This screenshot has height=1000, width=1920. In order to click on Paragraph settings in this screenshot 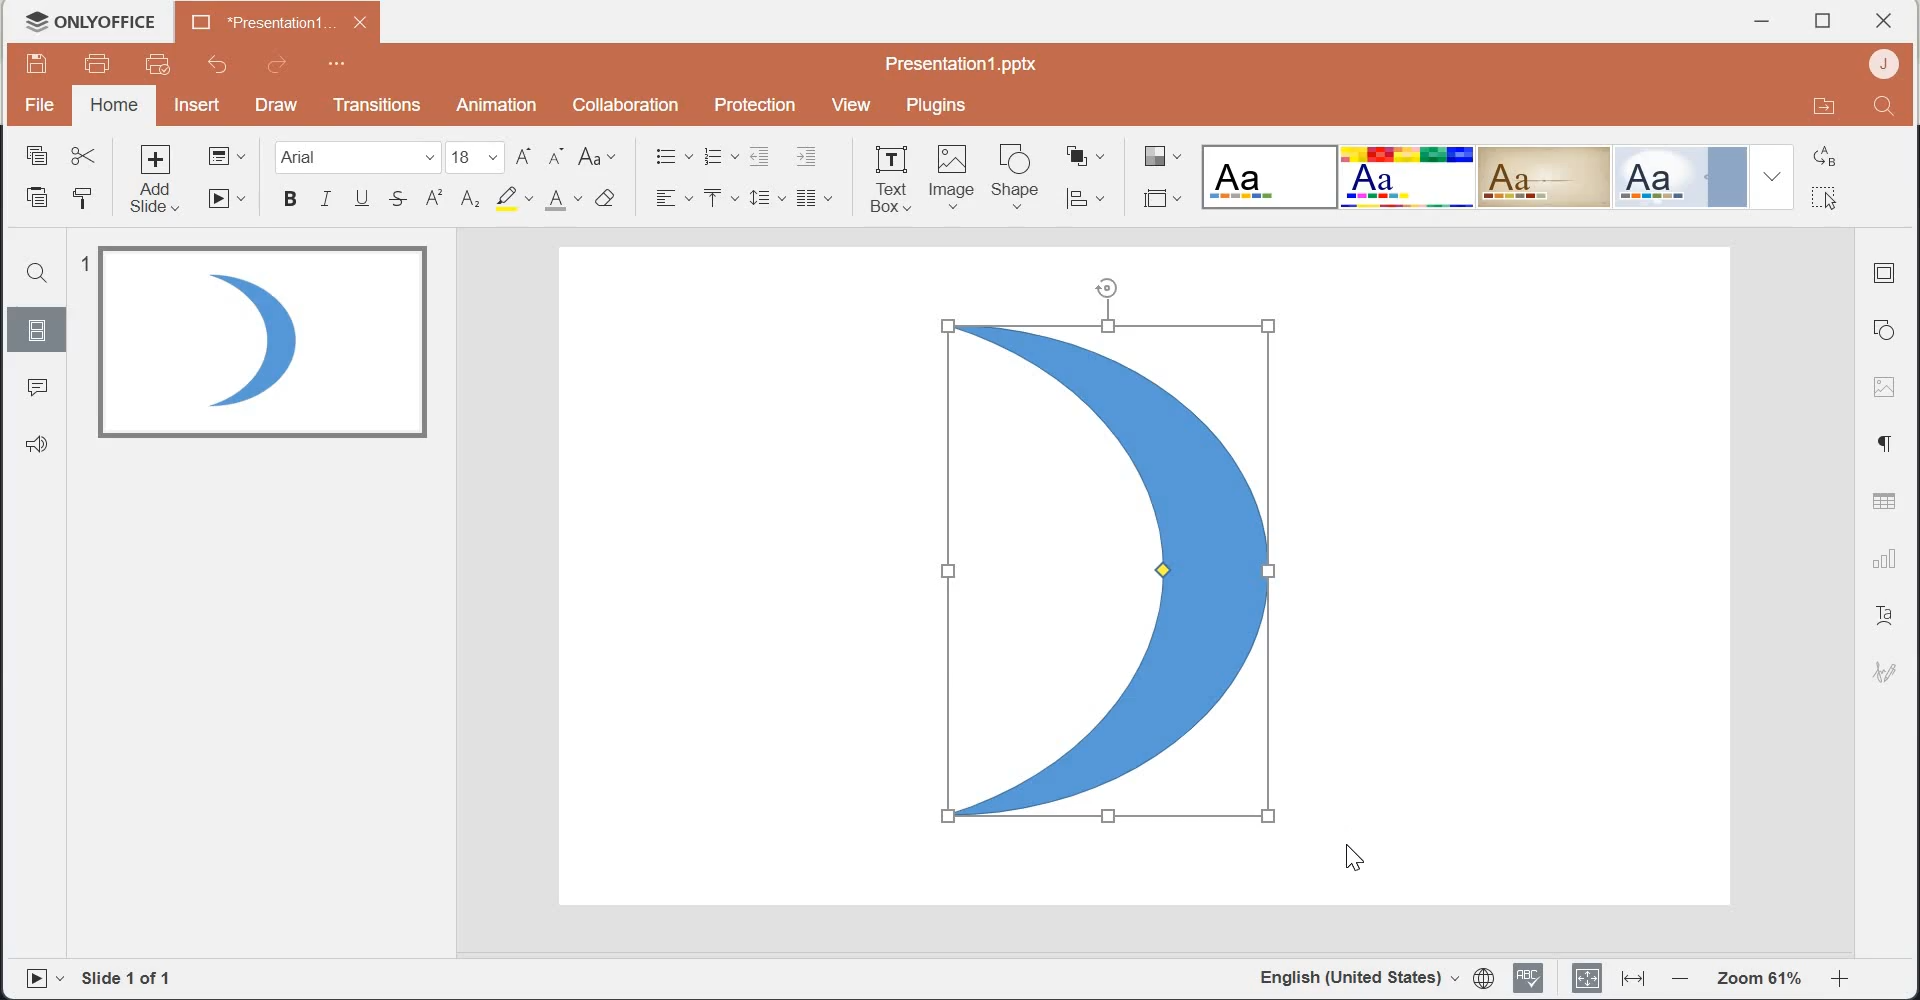, I will do `click(1885, 444)`.